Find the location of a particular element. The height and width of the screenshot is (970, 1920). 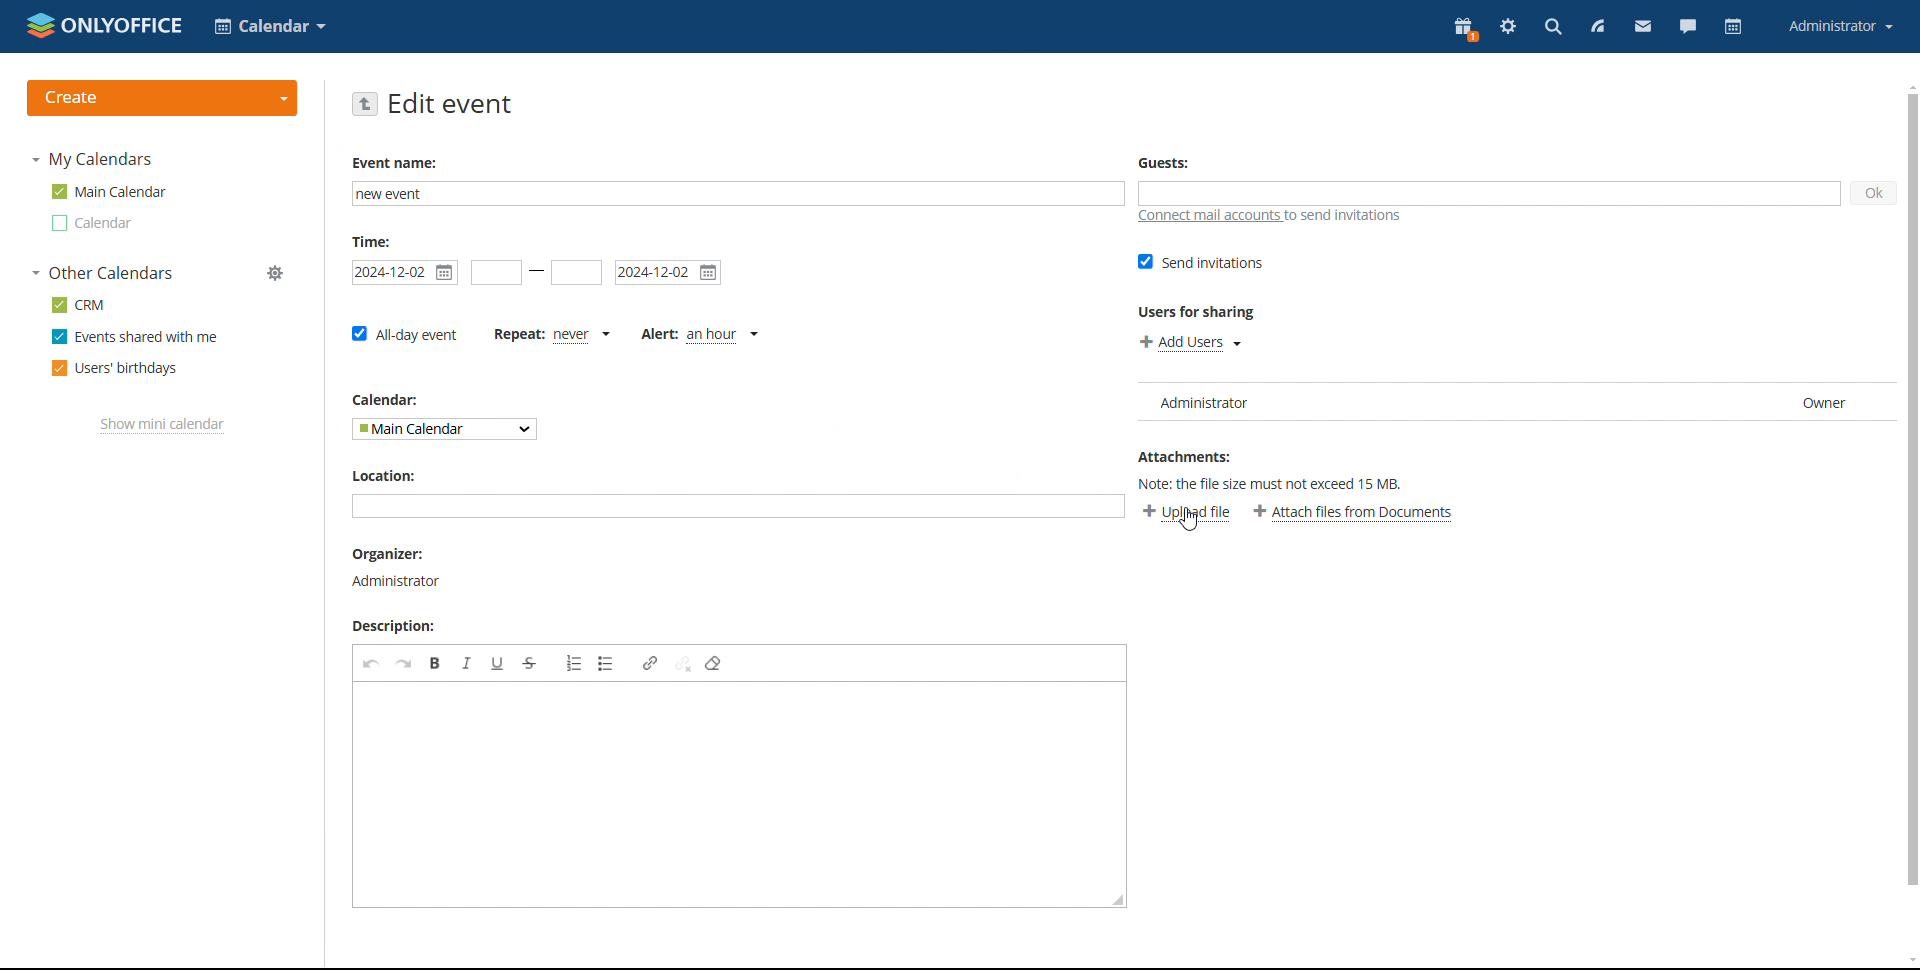

main calendar is located at coordinates (109, 192).